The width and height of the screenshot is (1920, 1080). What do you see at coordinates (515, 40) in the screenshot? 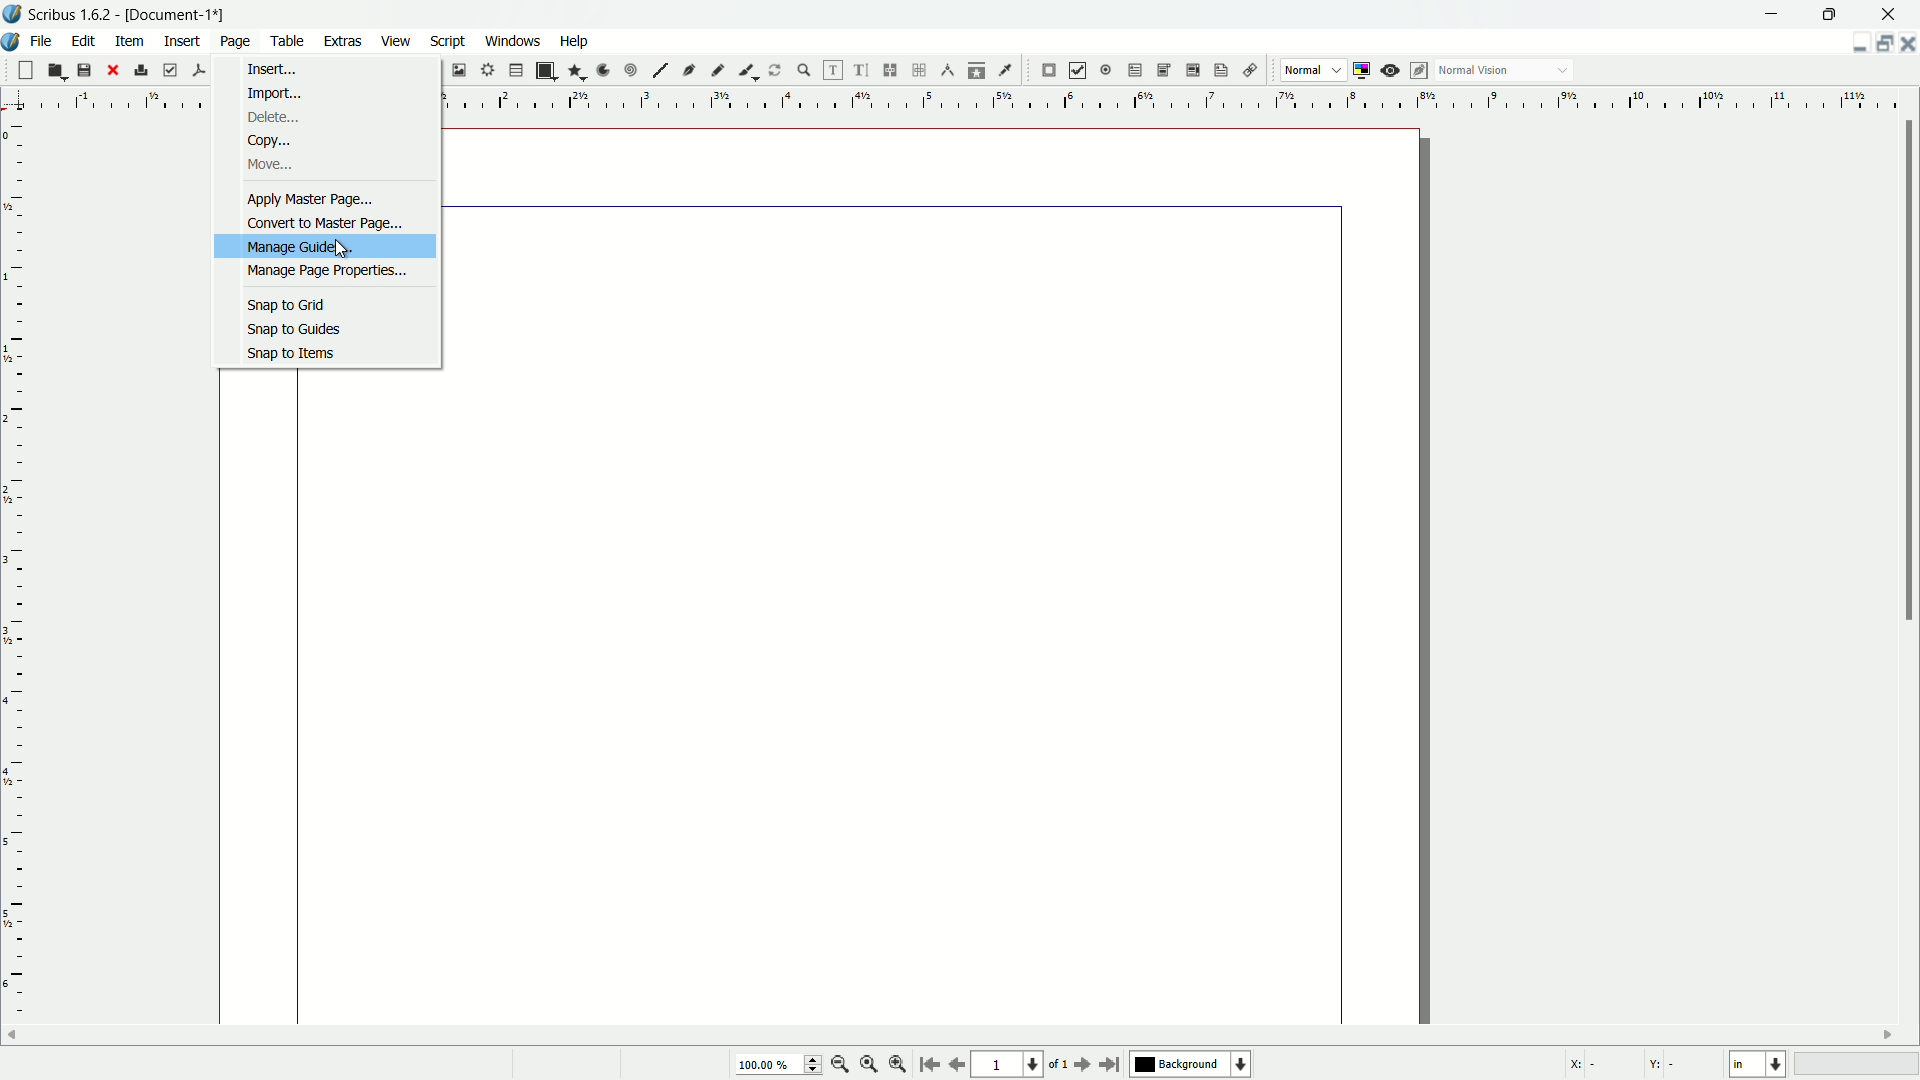
I see `windows menu` at bounding box center [515, 40].